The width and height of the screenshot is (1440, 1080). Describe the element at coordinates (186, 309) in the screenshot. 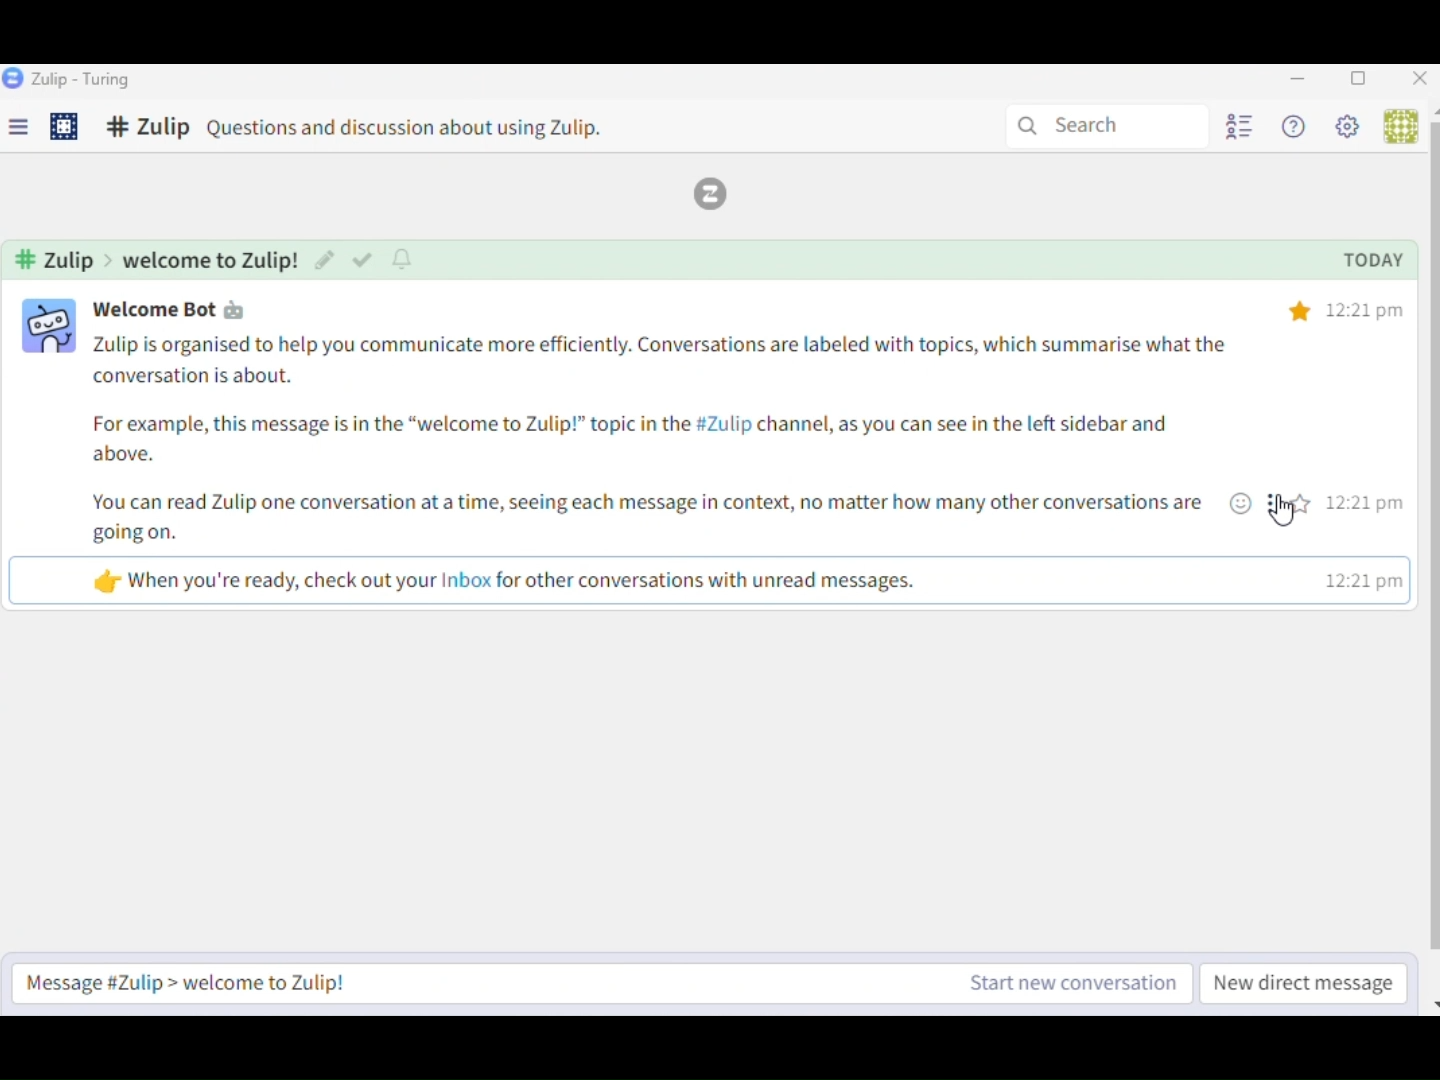

I see `user name` at that location.